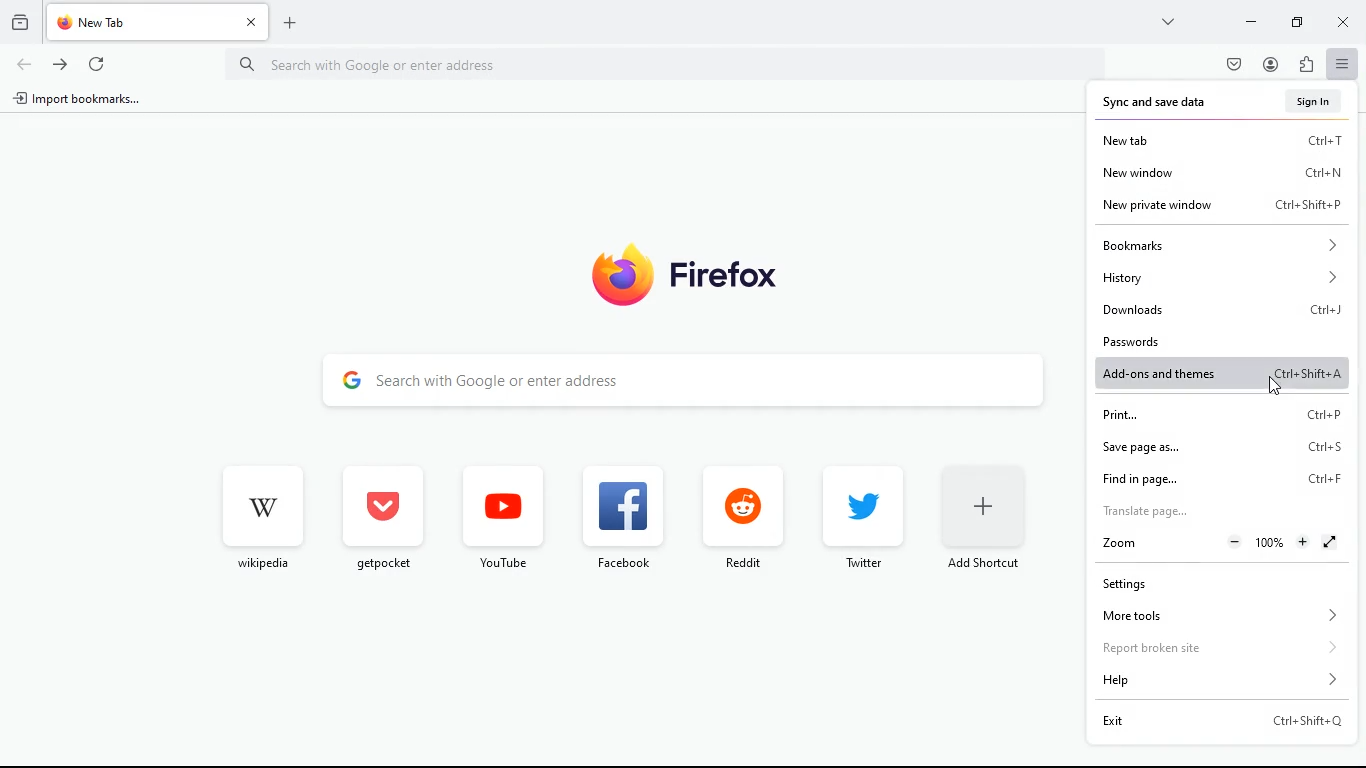 Image resolution: width=1366 pixels, height=768 pixels. I want to click on back, so click(26, 64).